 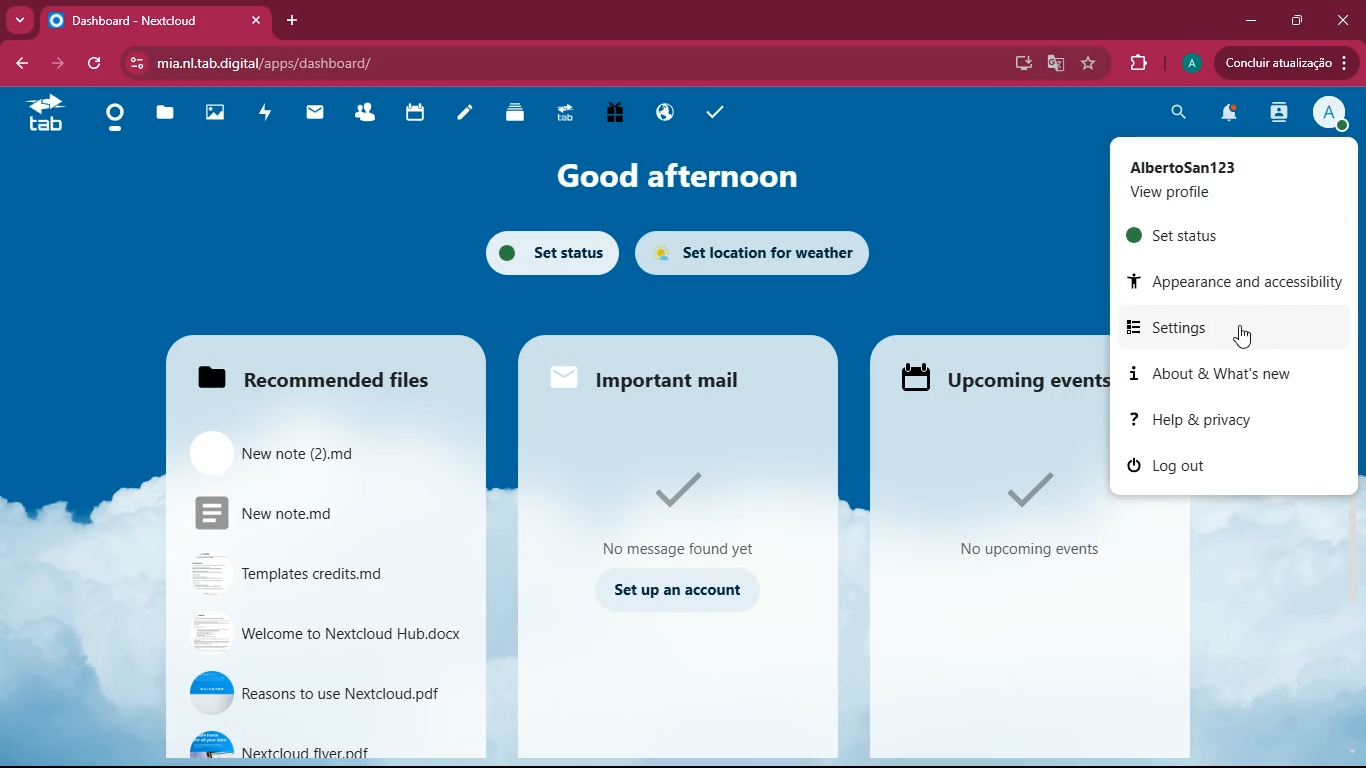 I want to click on add tab, so click(x=292, y=20).